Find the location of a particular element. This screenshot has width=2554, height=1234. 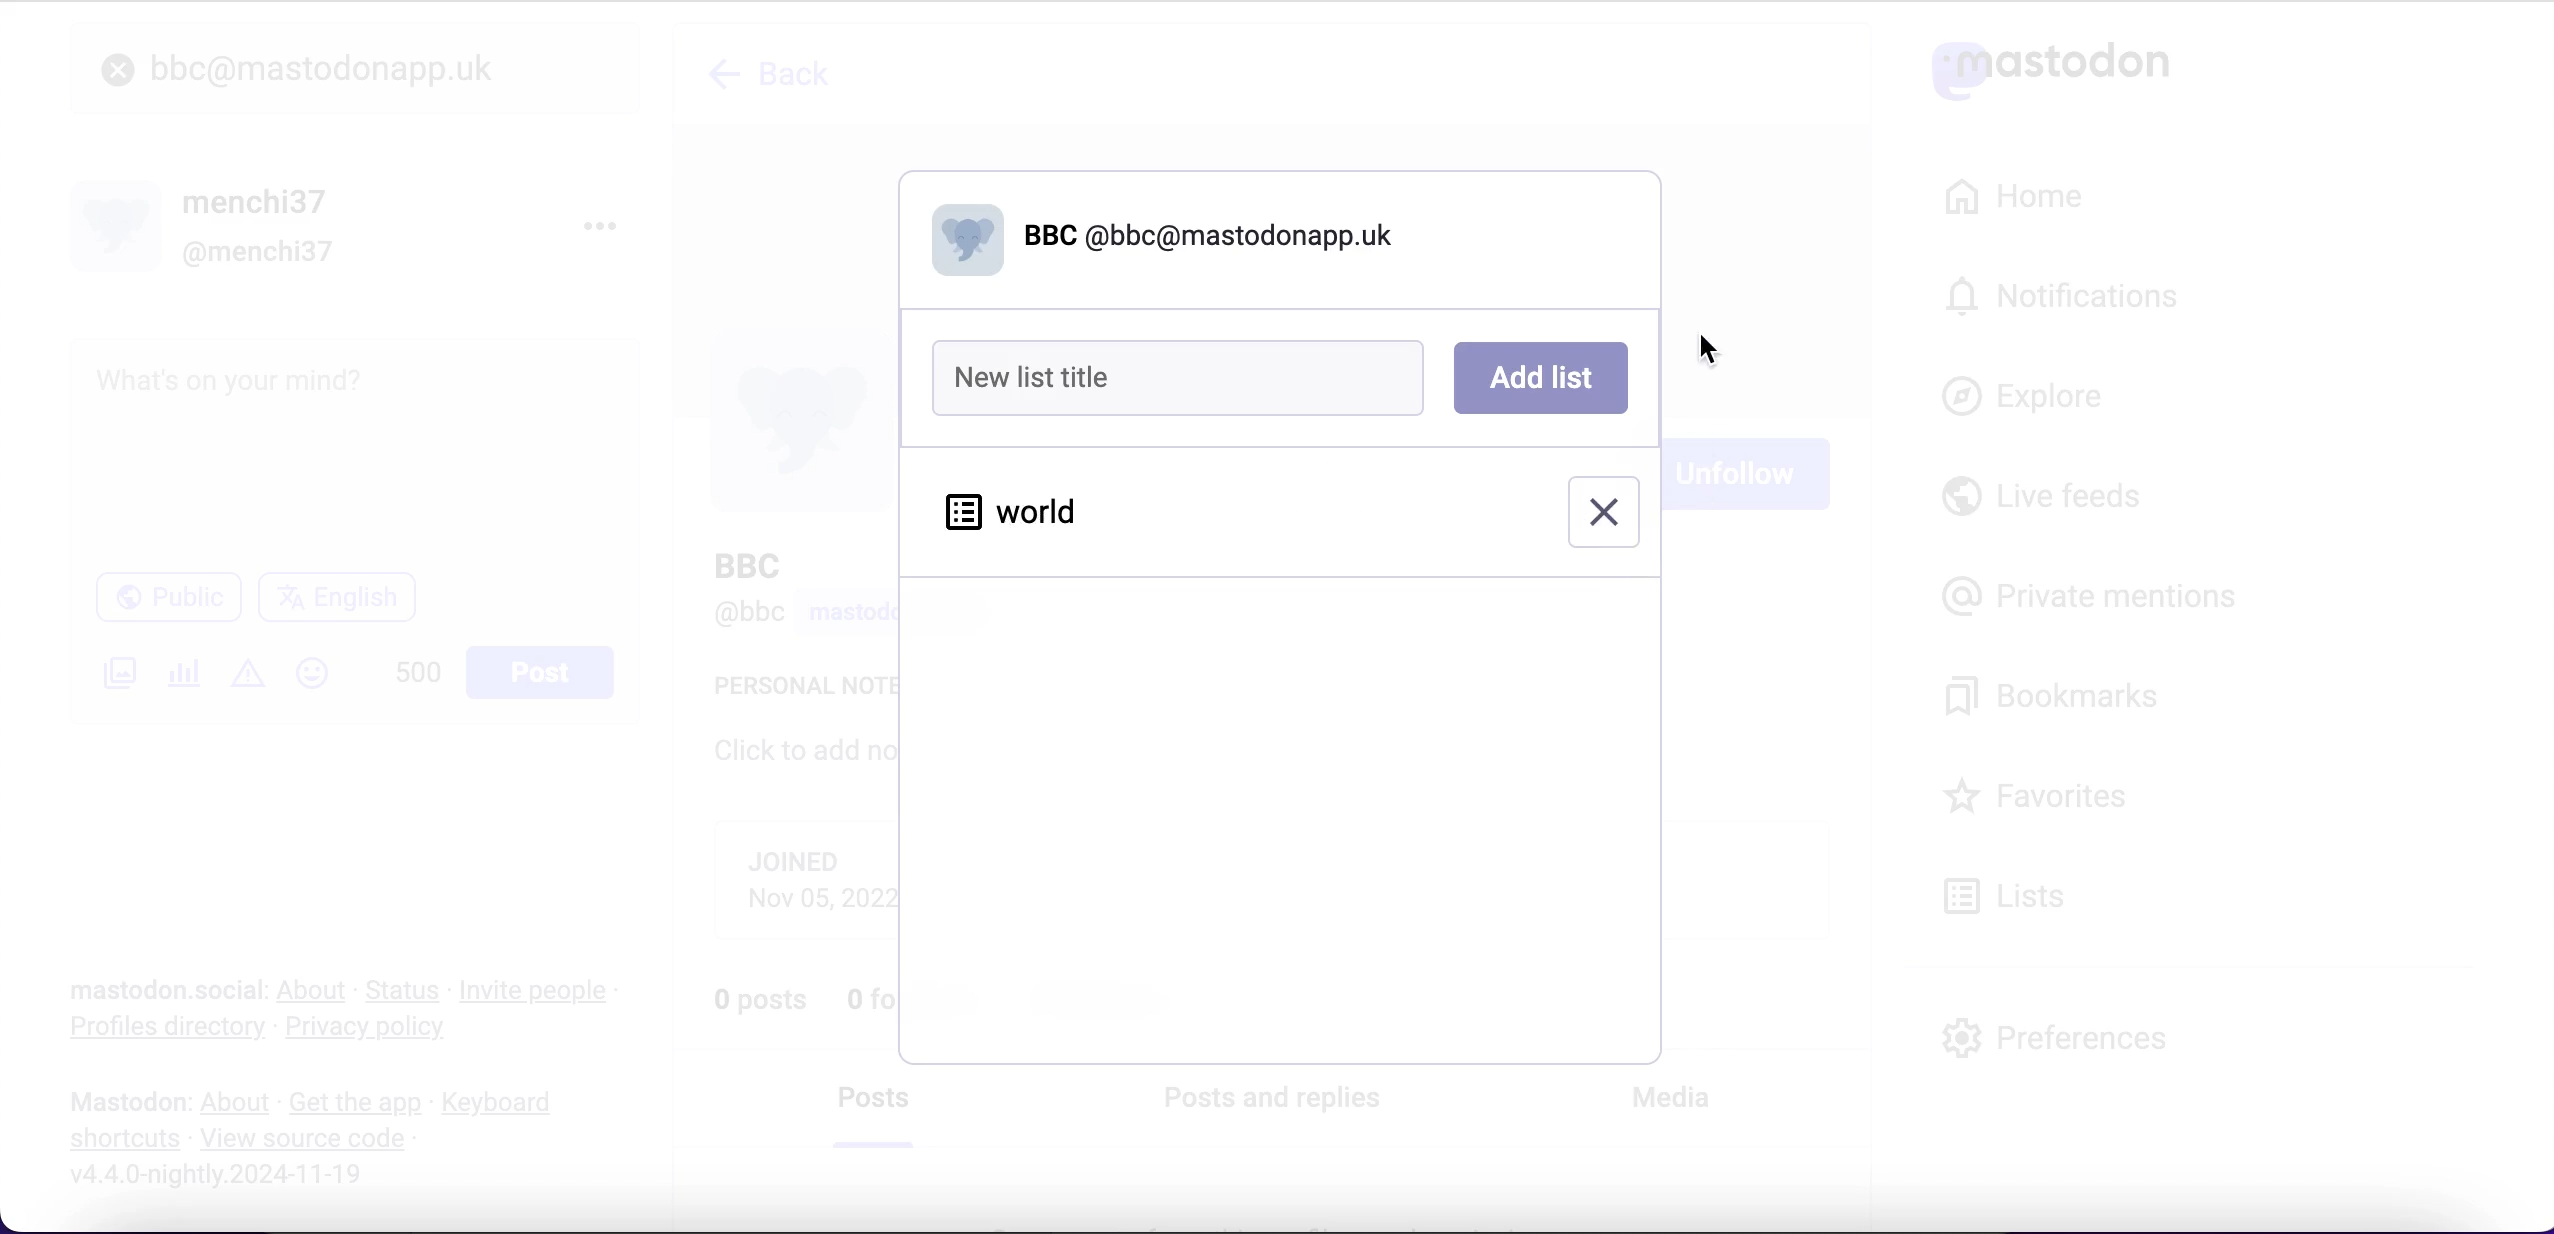

add list is located at coordinates (1540, 379).